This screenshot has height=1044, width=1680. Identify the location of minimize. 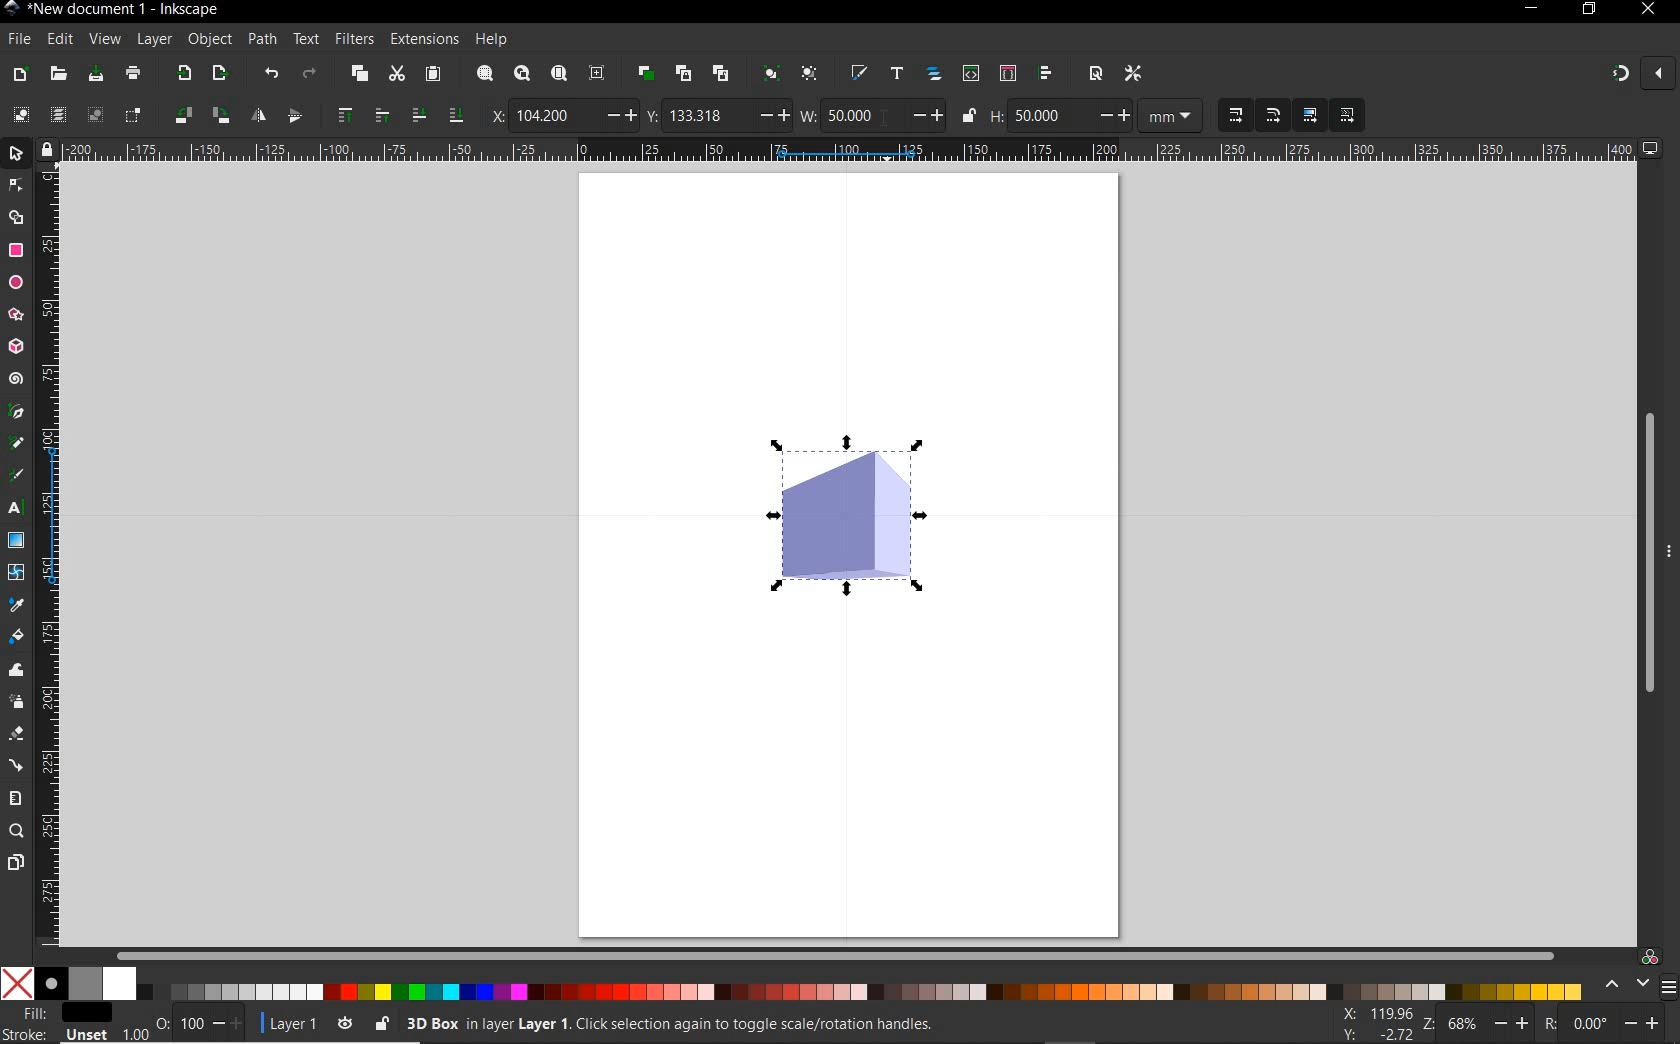
(1530, 10).